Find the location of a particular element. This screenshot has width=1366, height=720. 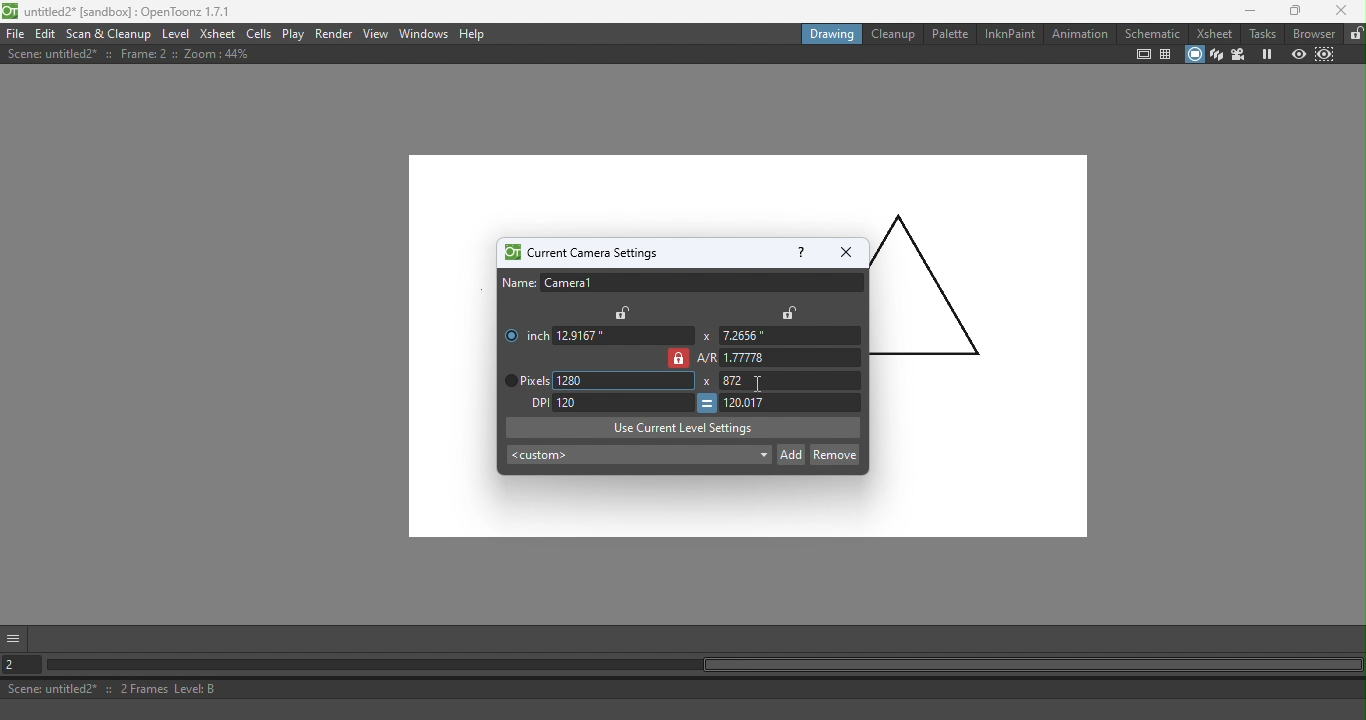

Drop down menu is located at coordinates (637, 456).